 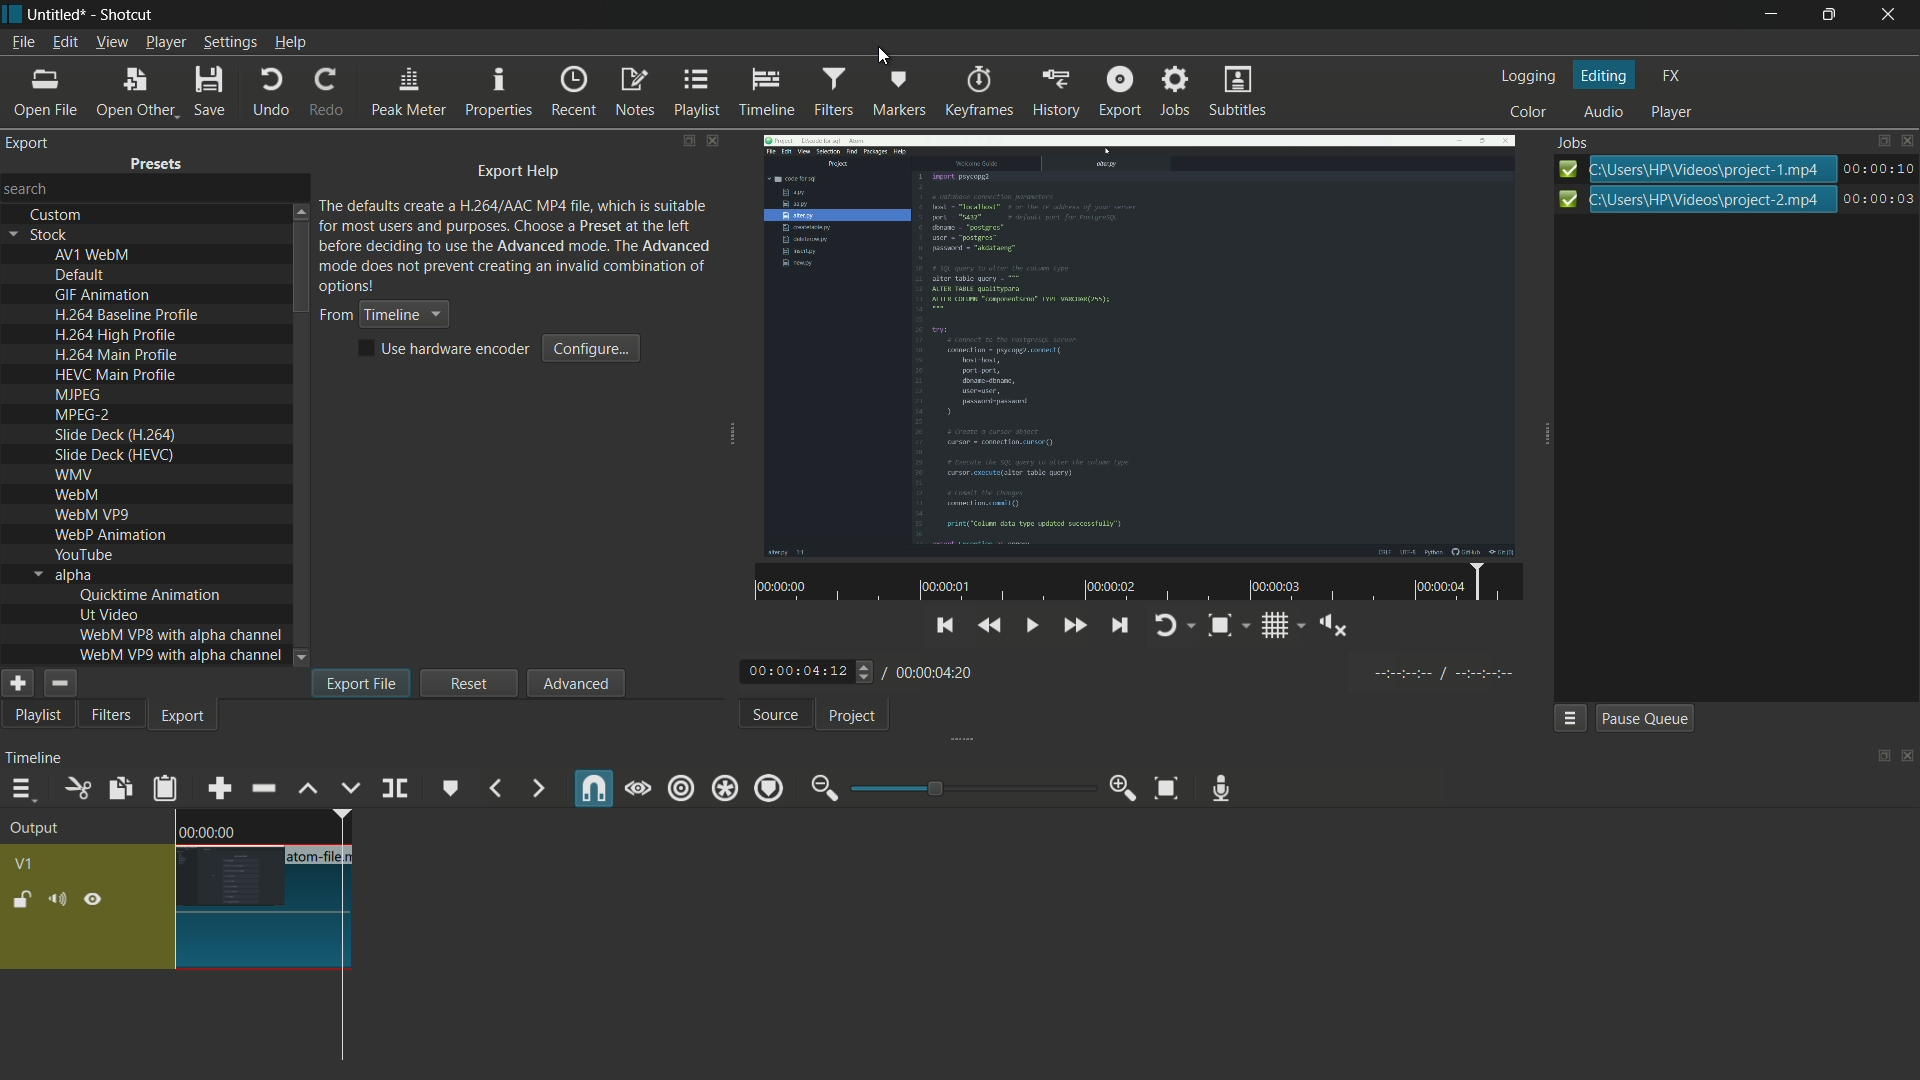 What do you see at coordinates (1711, 167) in the screenshot?
I see `progress bar` at bounding box center [1711, 167].